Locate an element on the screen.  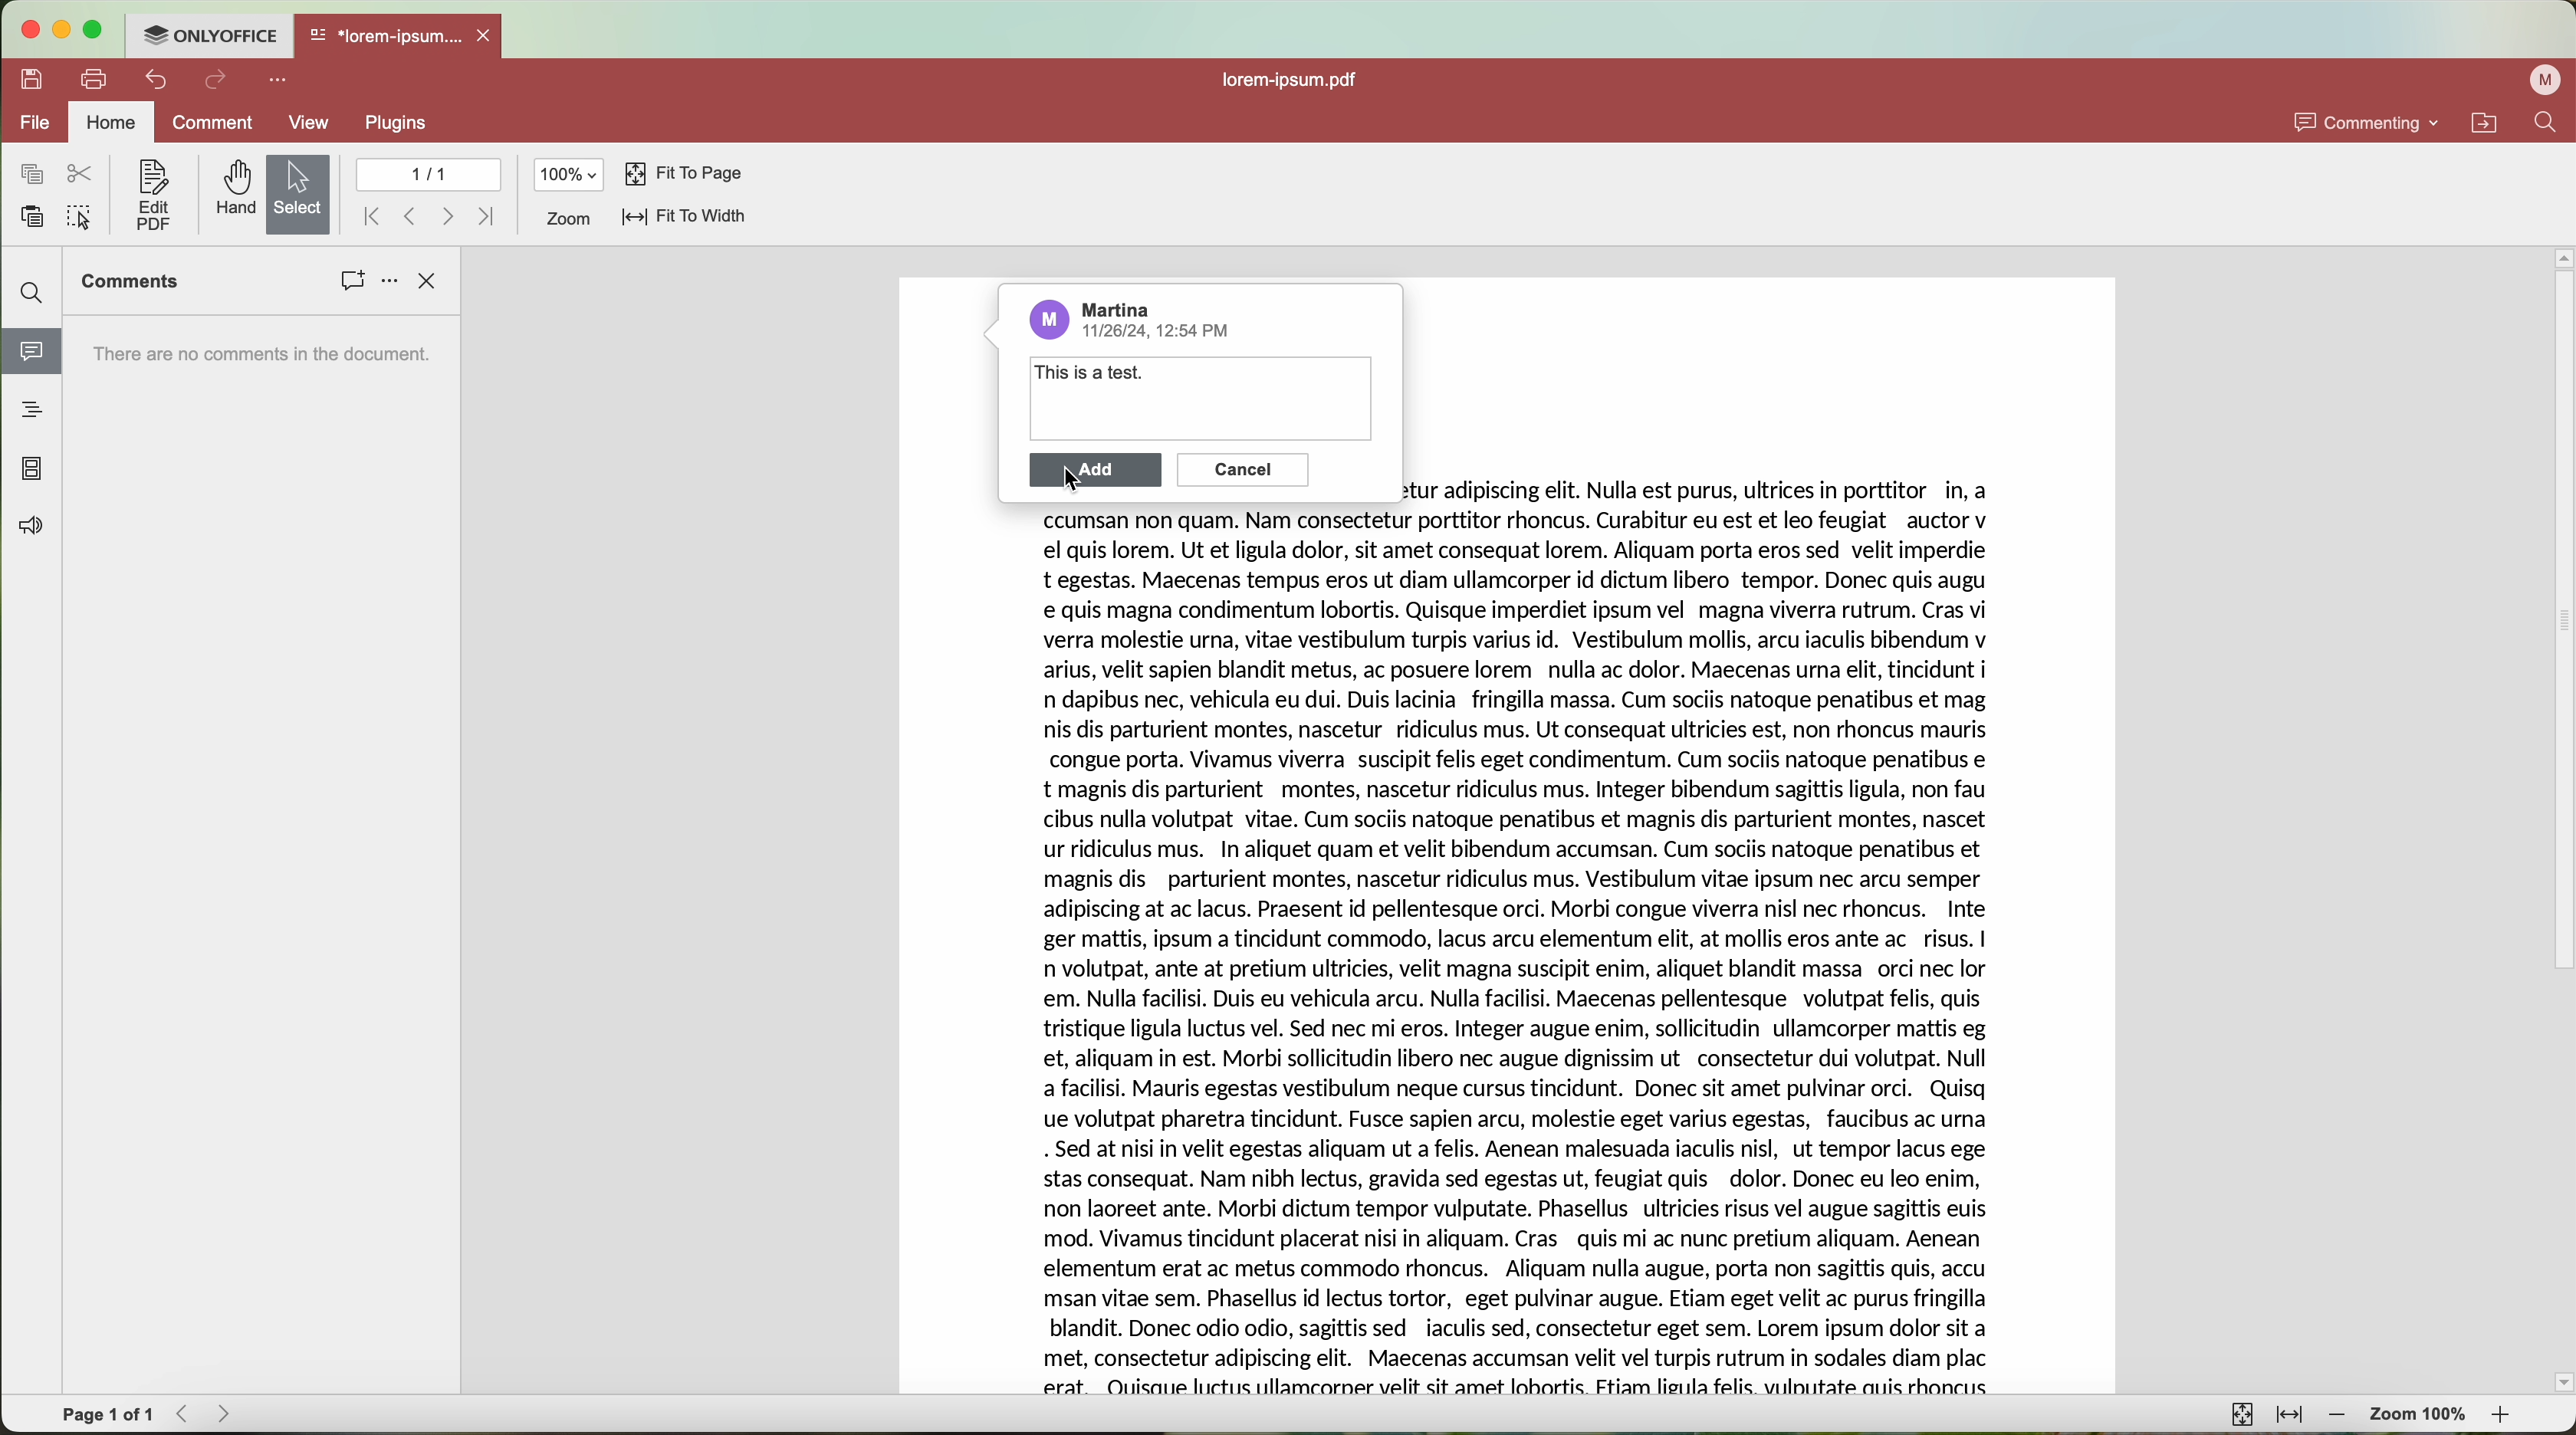
print is located at coordinates (94, 81).